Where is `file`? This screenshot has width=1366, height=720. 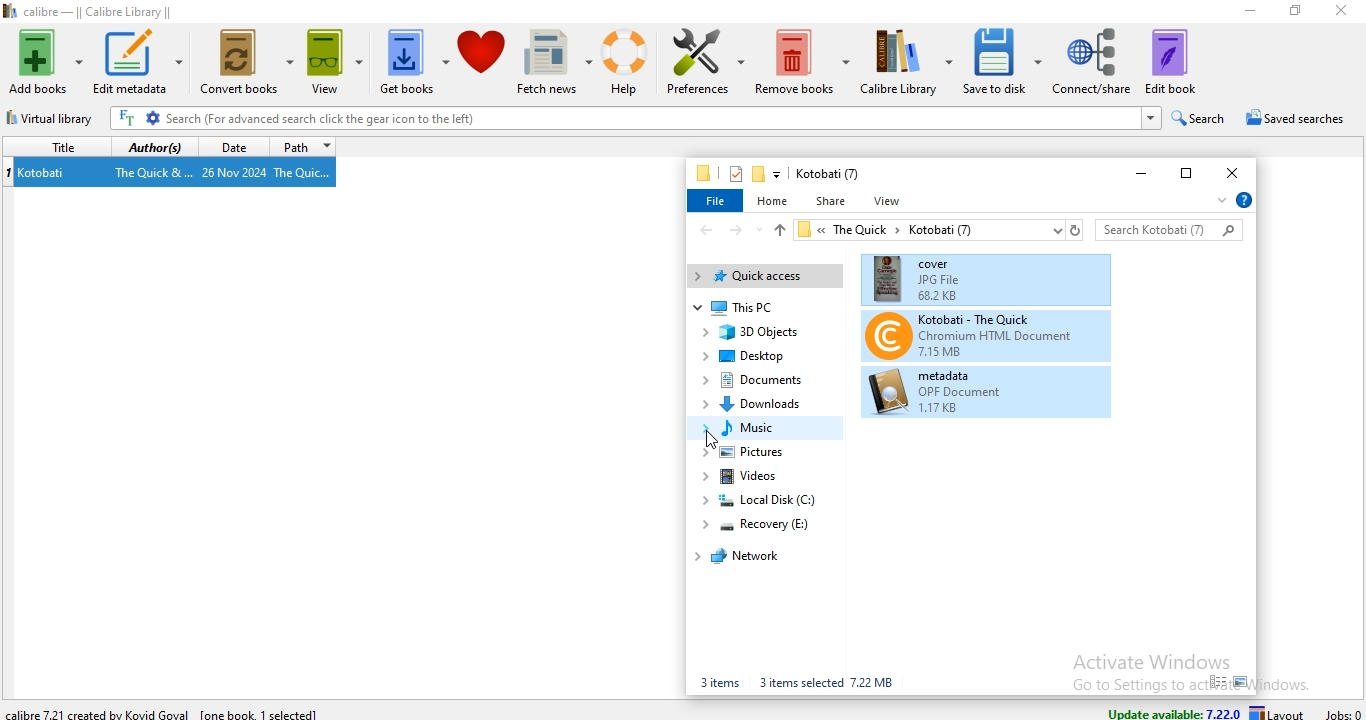 file is located at coordinates (716, 202).